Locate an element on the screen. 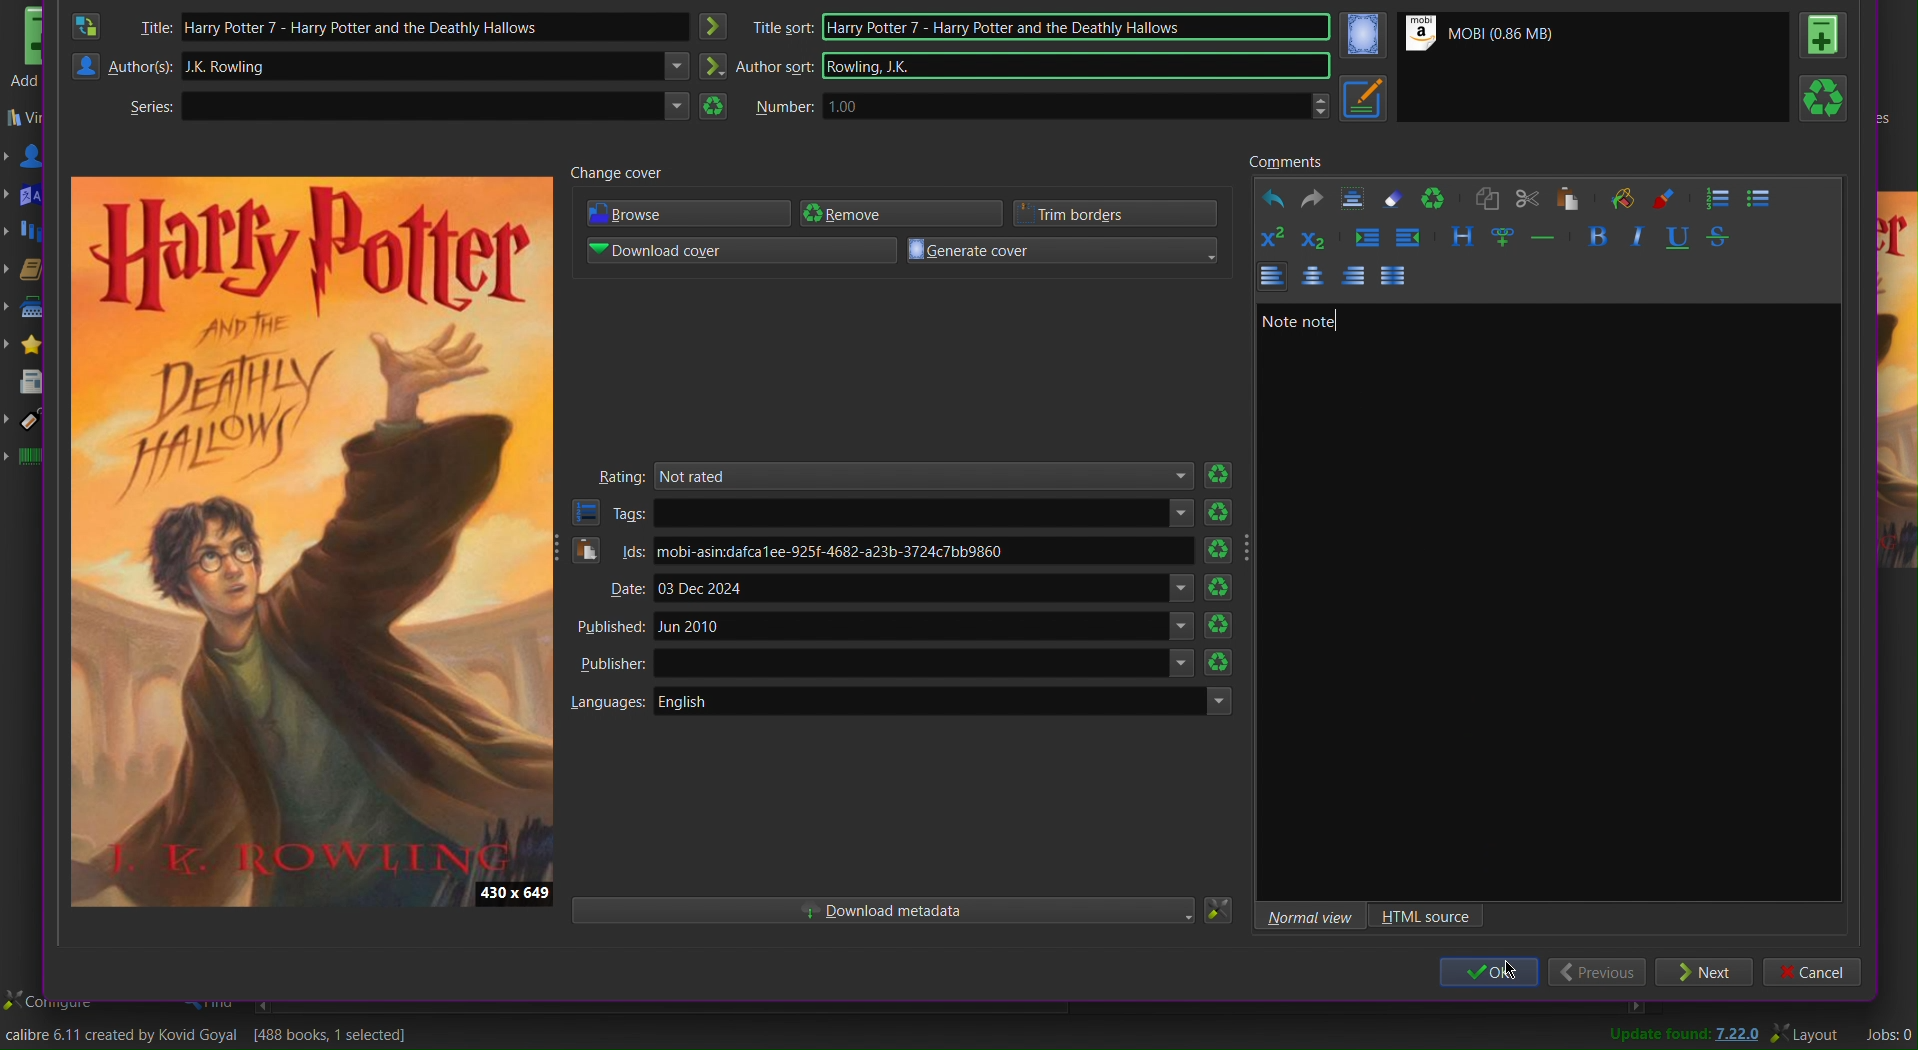 Image resolution: width=1918 pixels, height=1050 pixels. Browse is located at coordinates (686, 214).